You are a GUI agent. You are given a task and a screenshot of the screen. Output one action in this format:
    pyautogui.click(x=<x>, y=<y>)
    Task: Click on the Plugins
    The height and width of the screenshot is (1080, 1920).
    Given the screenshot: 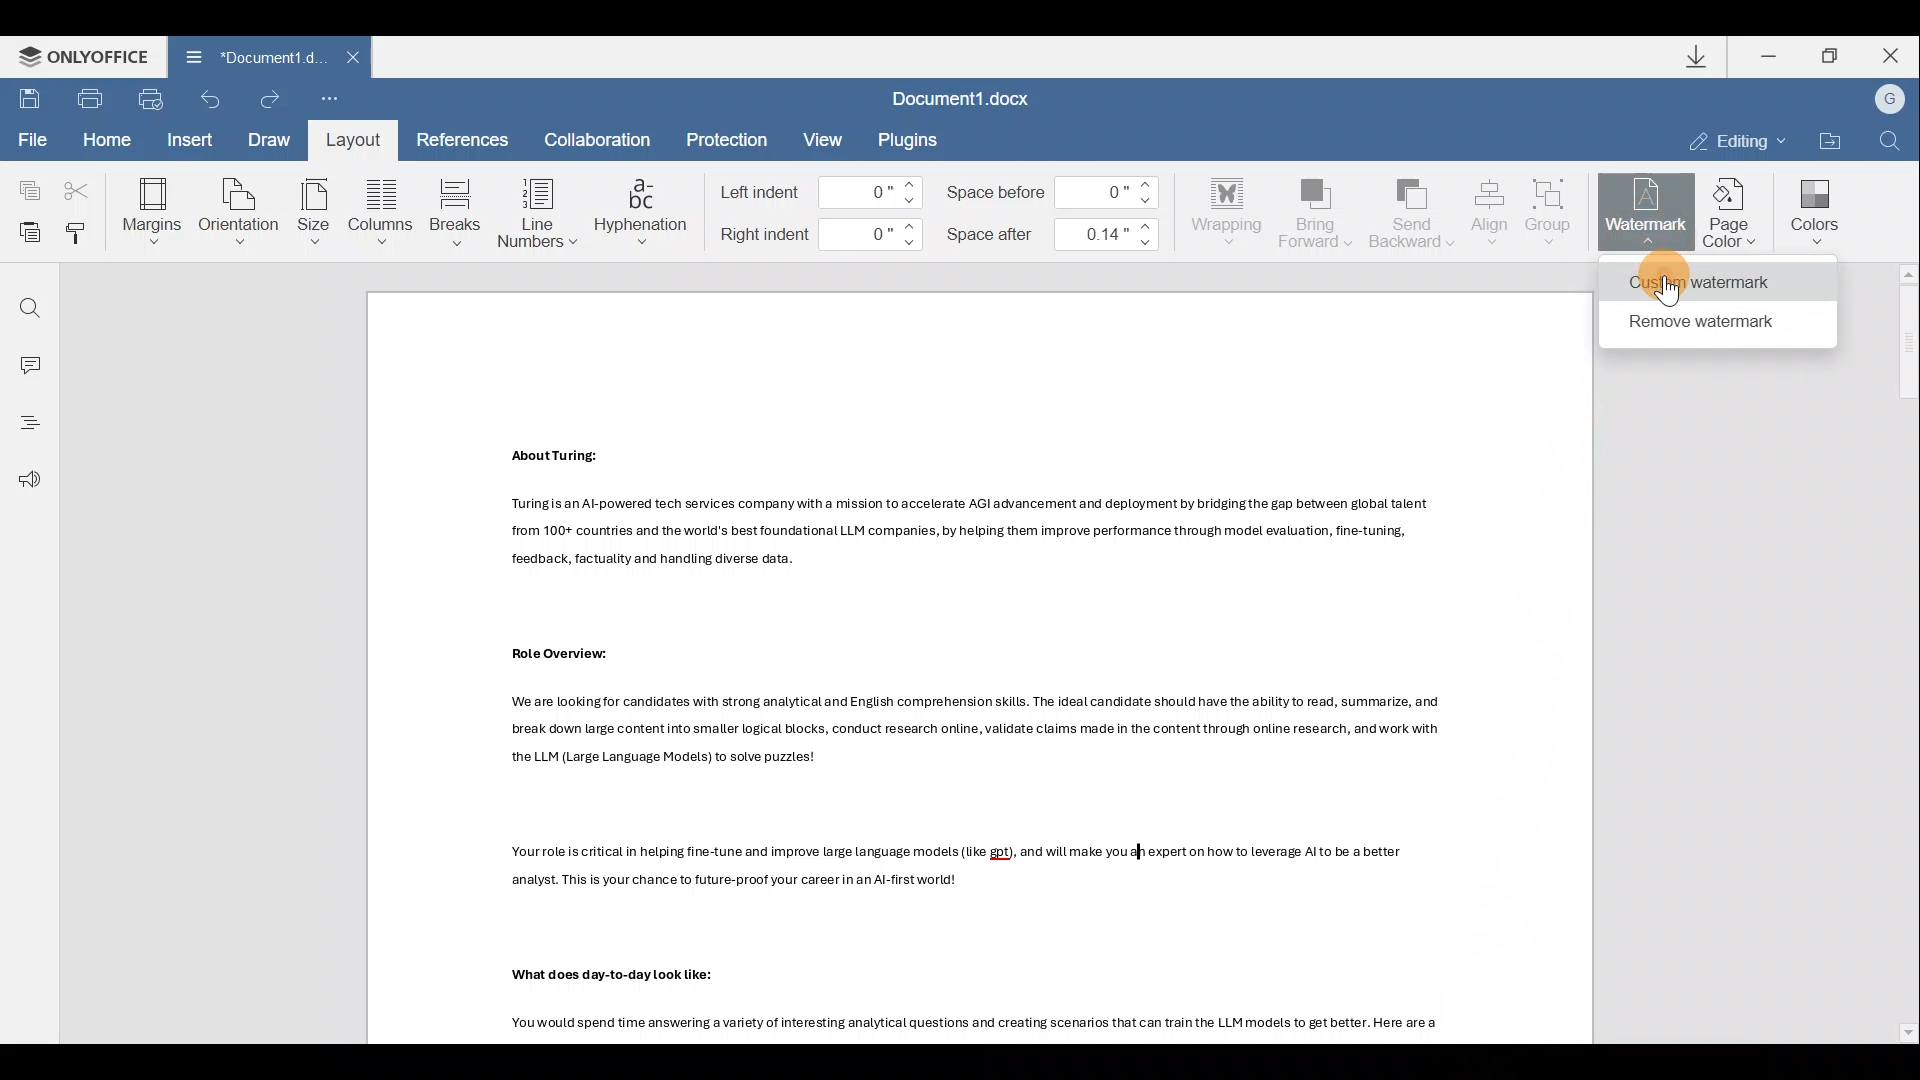 What is the action you would take?
    pyautogui.click(x=912, y=140)
    